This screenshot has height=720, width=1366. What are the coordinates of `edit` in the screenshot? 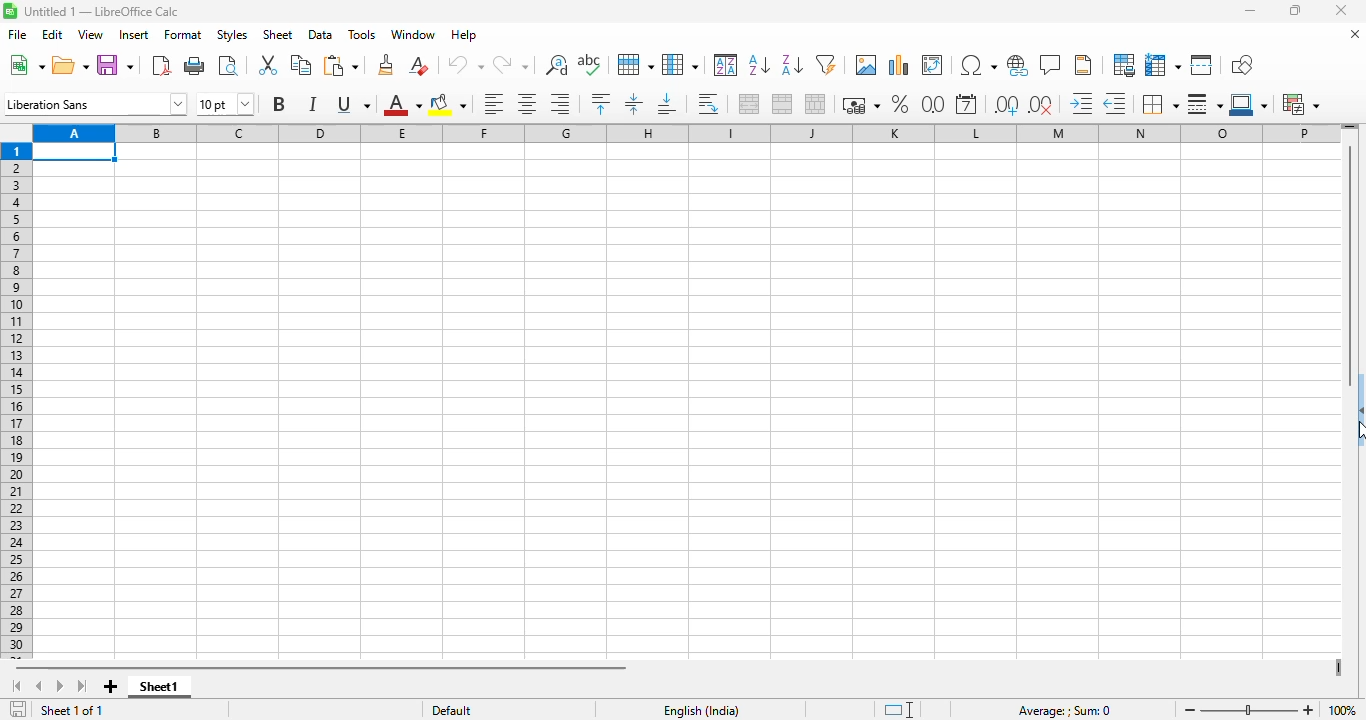 It's located at (52, 35).